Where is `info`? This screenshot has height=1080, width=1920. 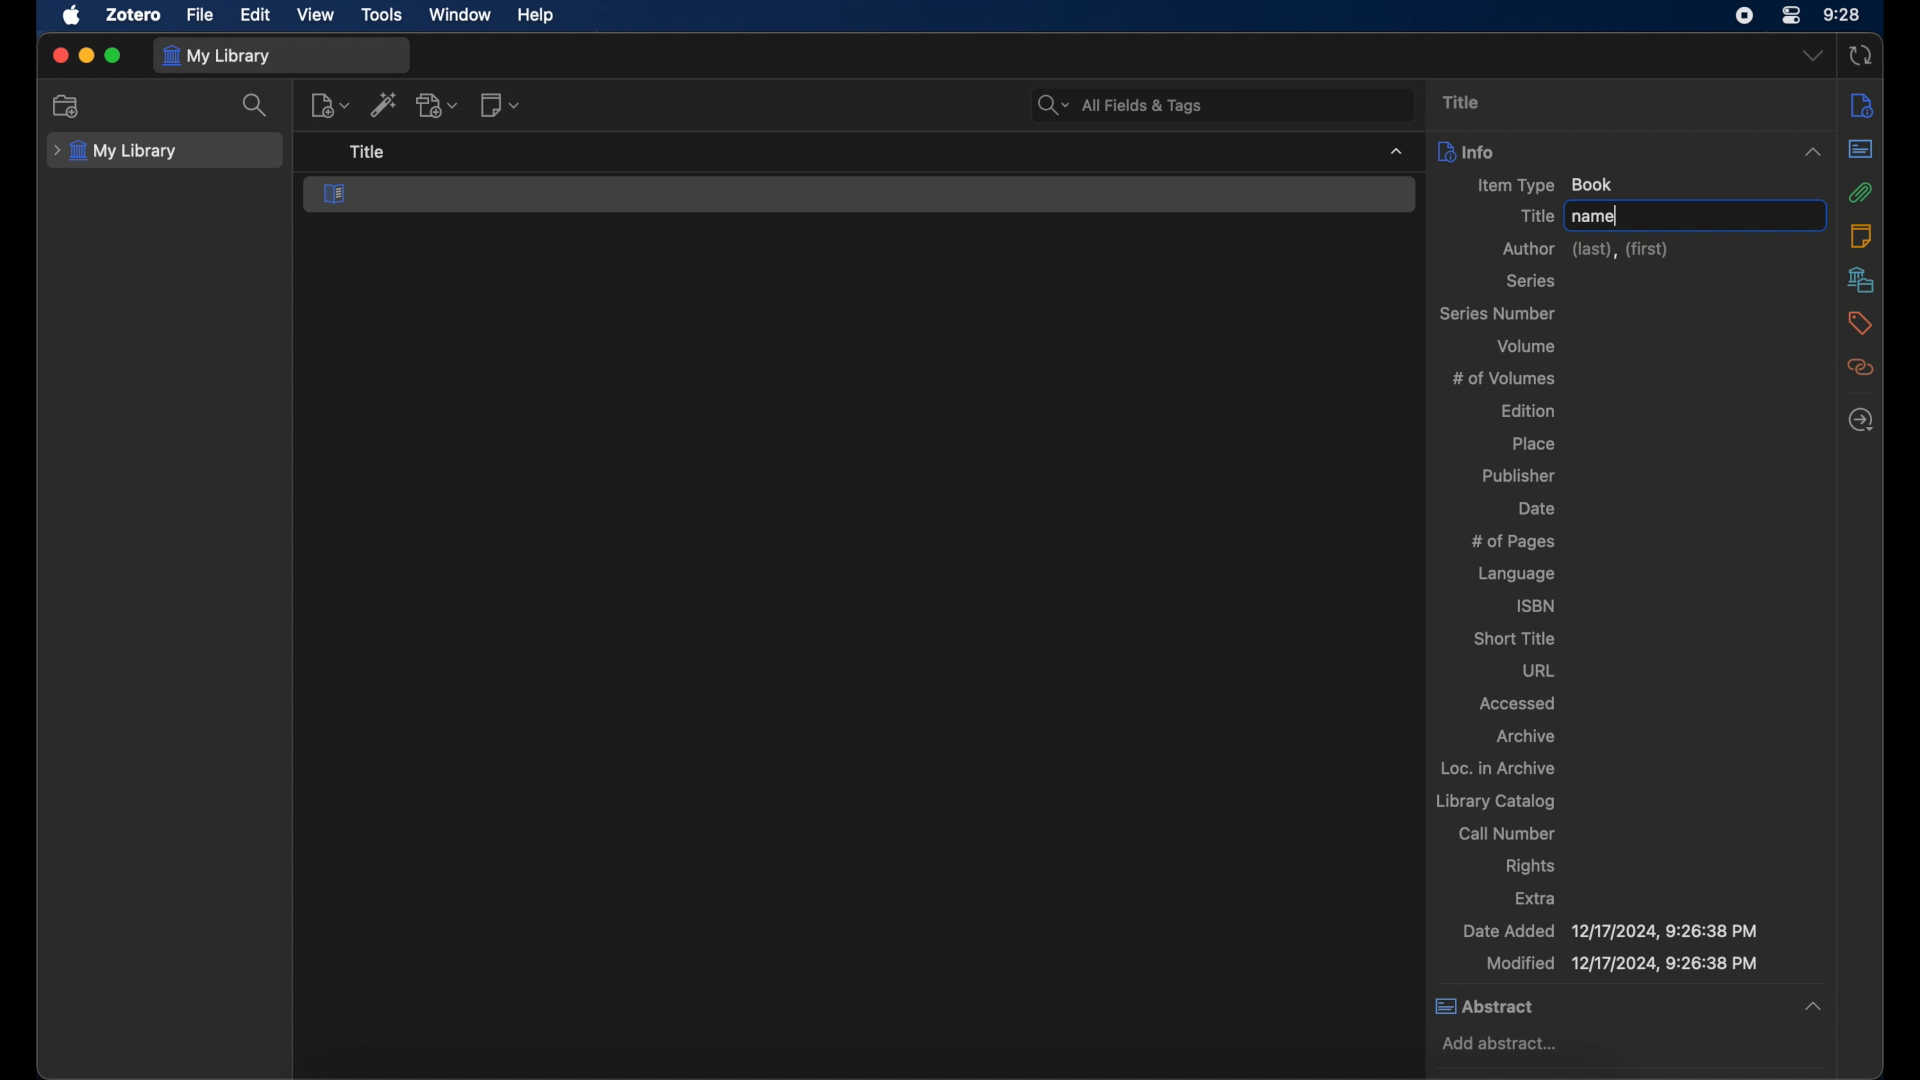 info is located at coordinates (1862, 104).